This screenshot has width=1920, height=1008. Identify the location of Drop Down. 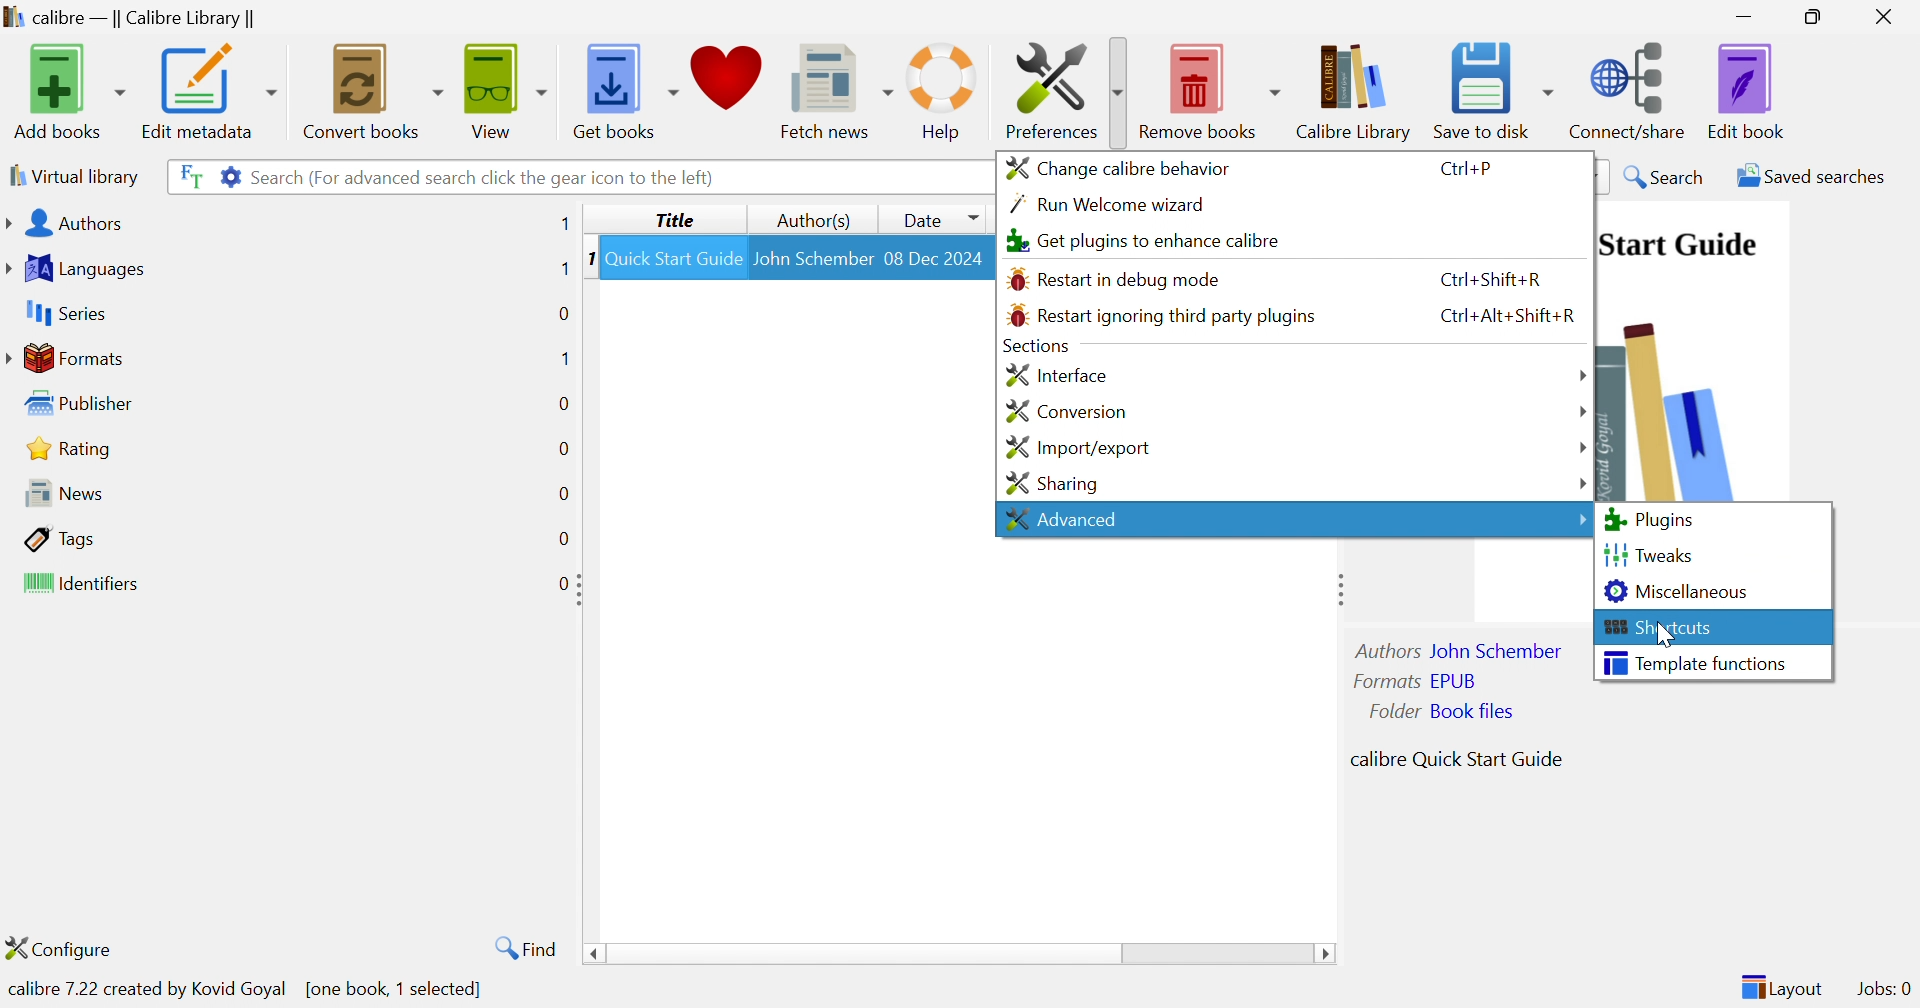
(1582, 446).